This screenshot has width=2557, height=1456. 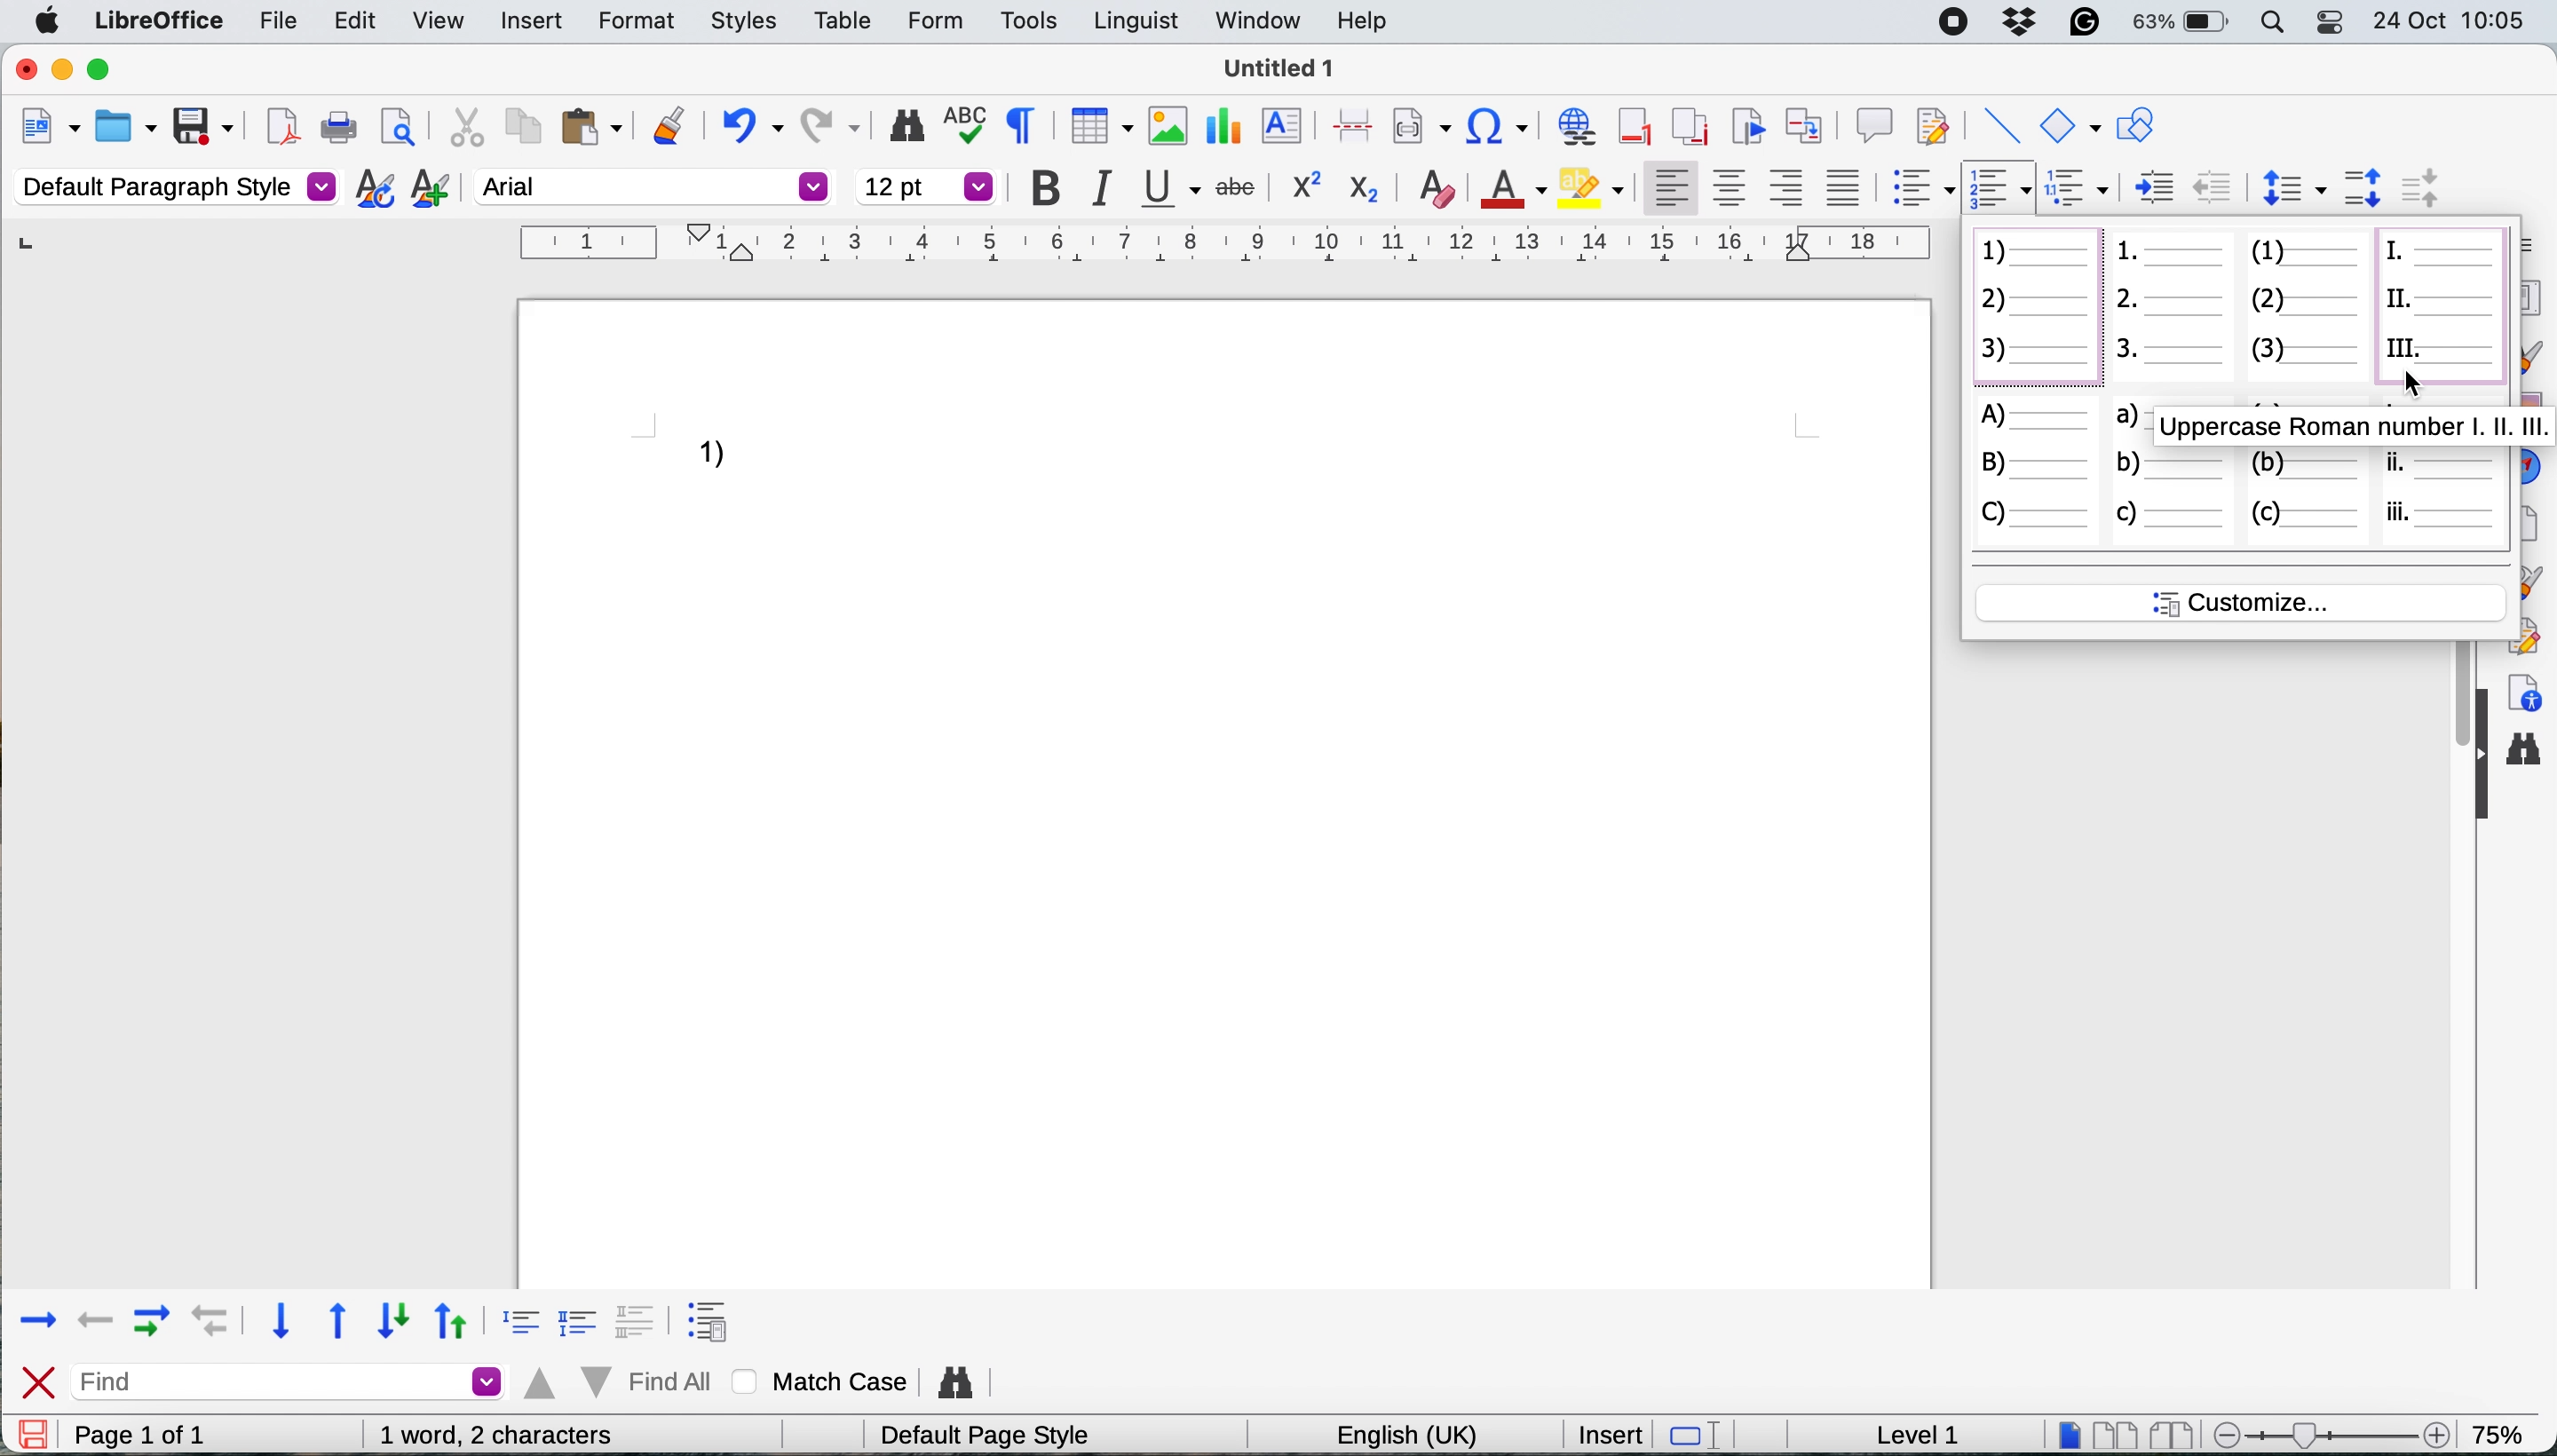 What do you see at coordinates (2214, 185) in the screenshot?
I see `increase indent` at bounding box center [2214, 185].